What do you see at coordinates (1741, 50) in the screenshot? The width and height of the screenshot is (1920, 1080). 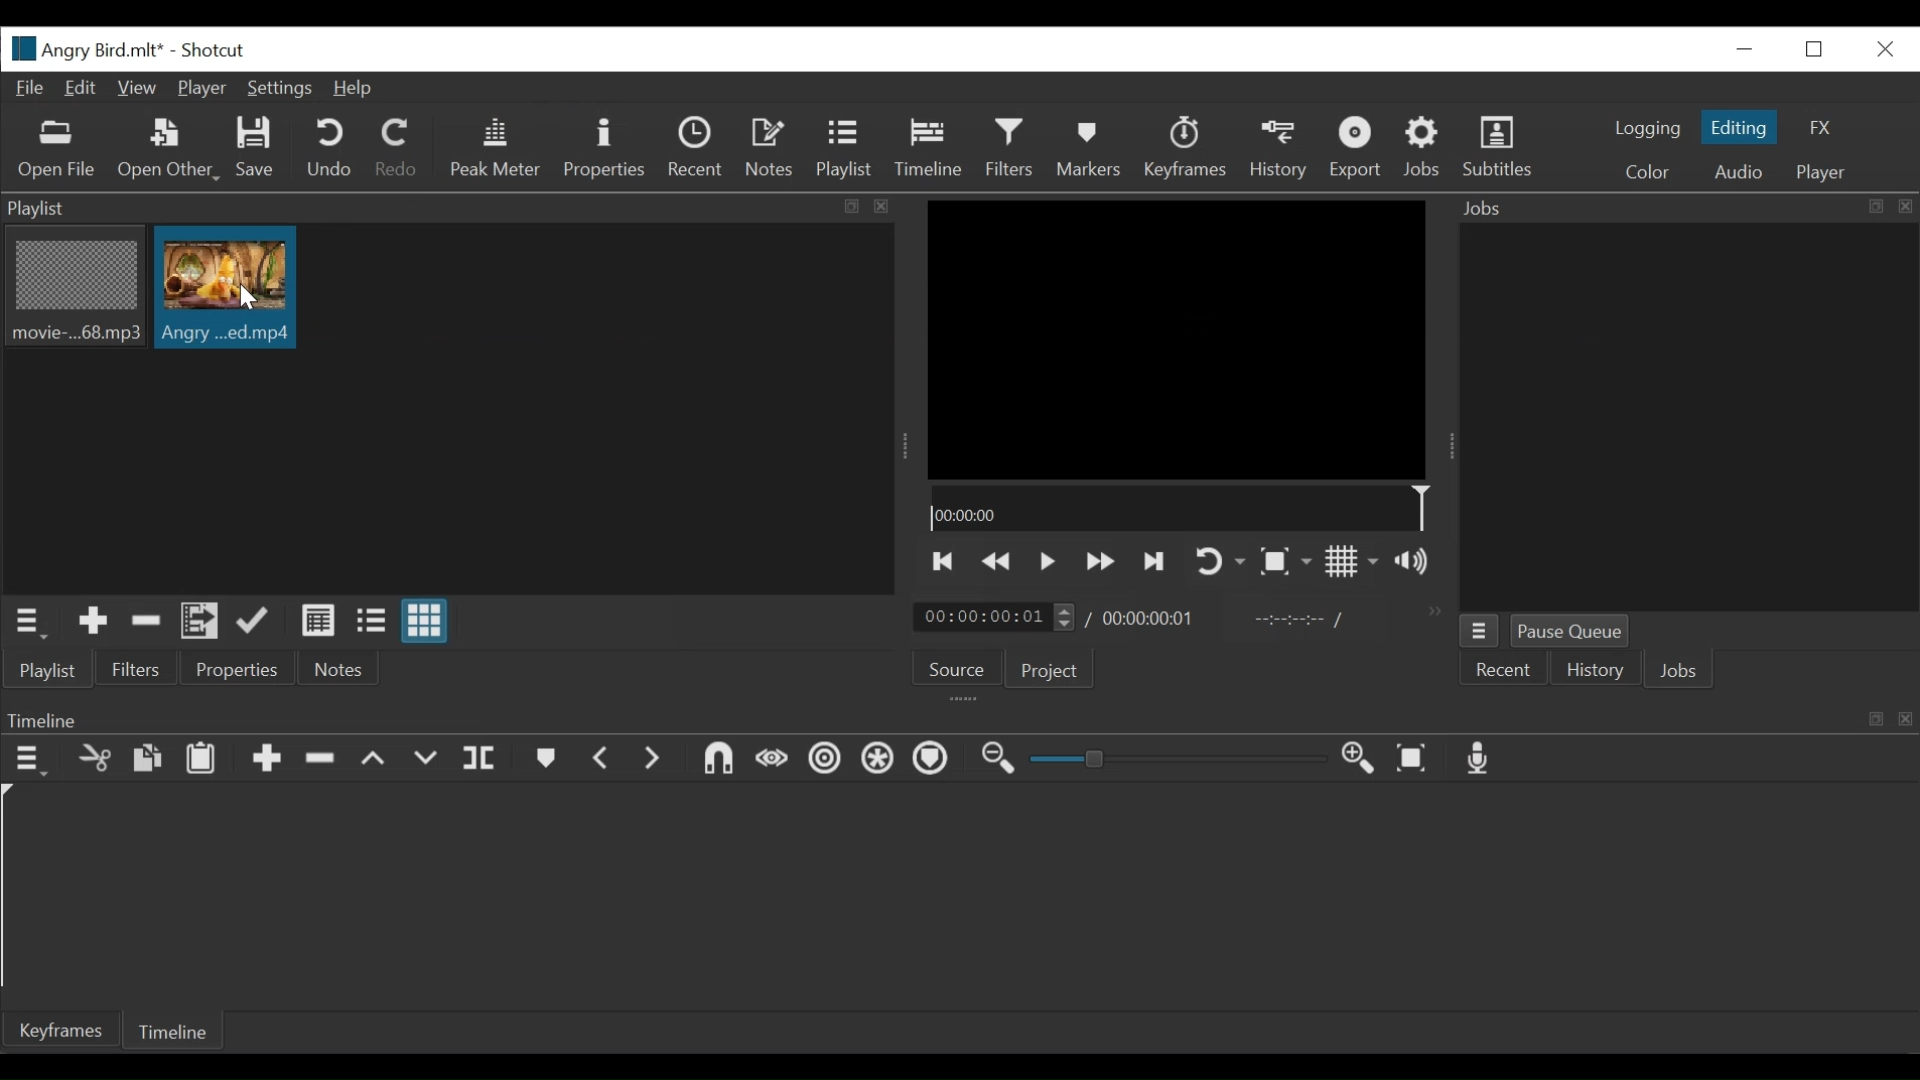 I see `minimize` at bounding box center [1741, 50].